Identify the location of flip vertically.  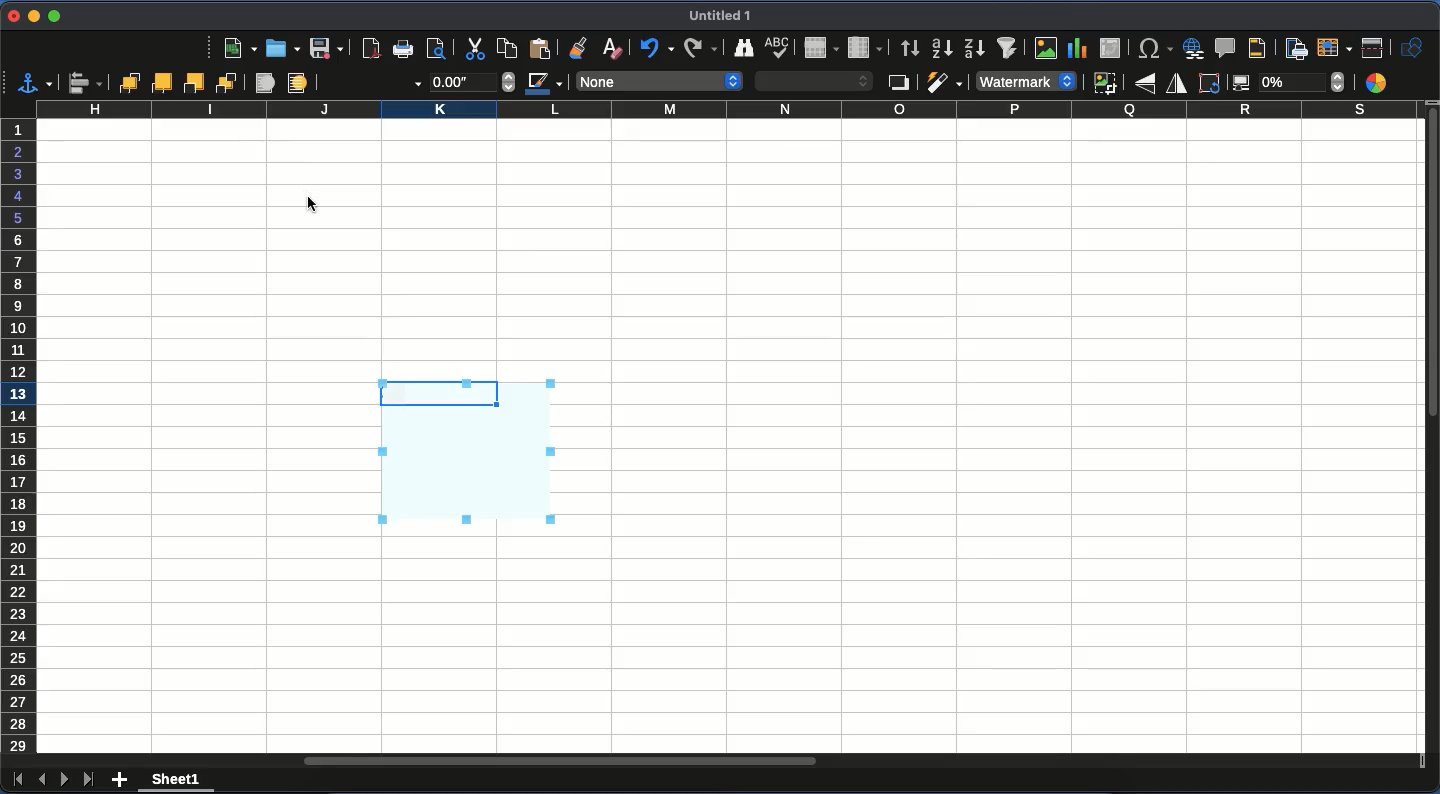
(1145, 85).